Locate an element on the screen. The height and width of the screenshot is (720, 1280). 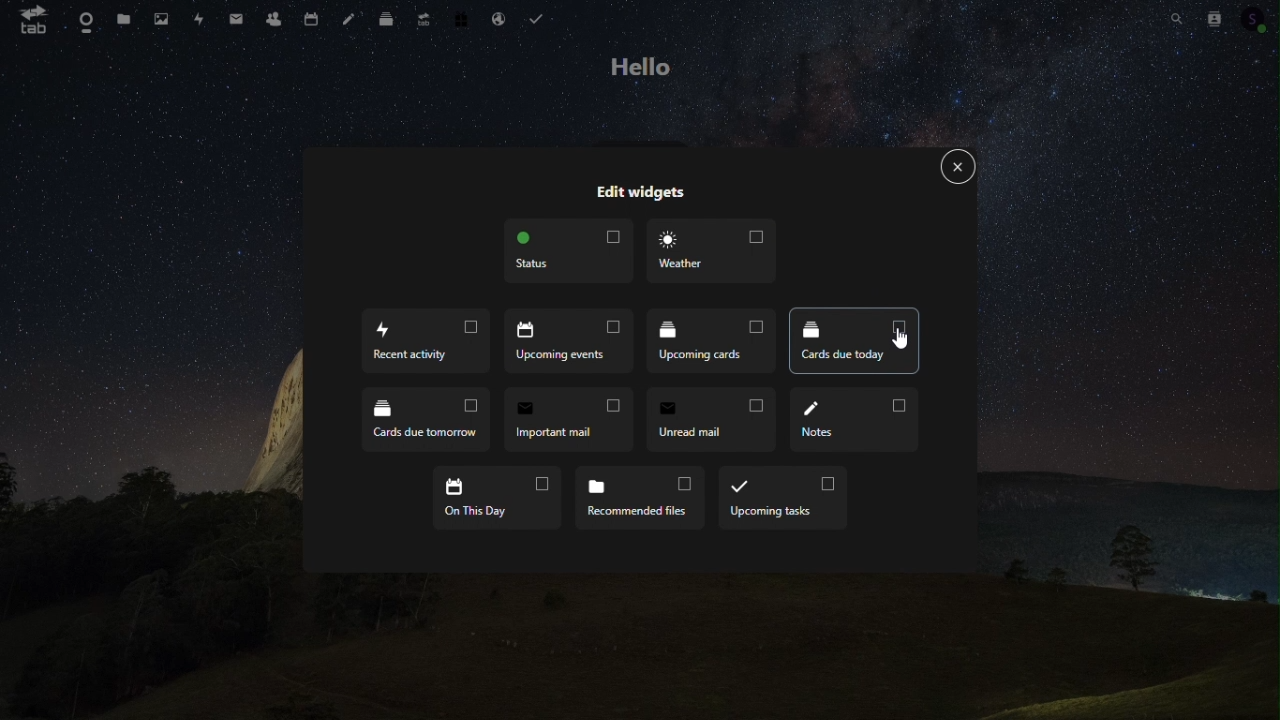
Search is located at coordinates (1171, 20).